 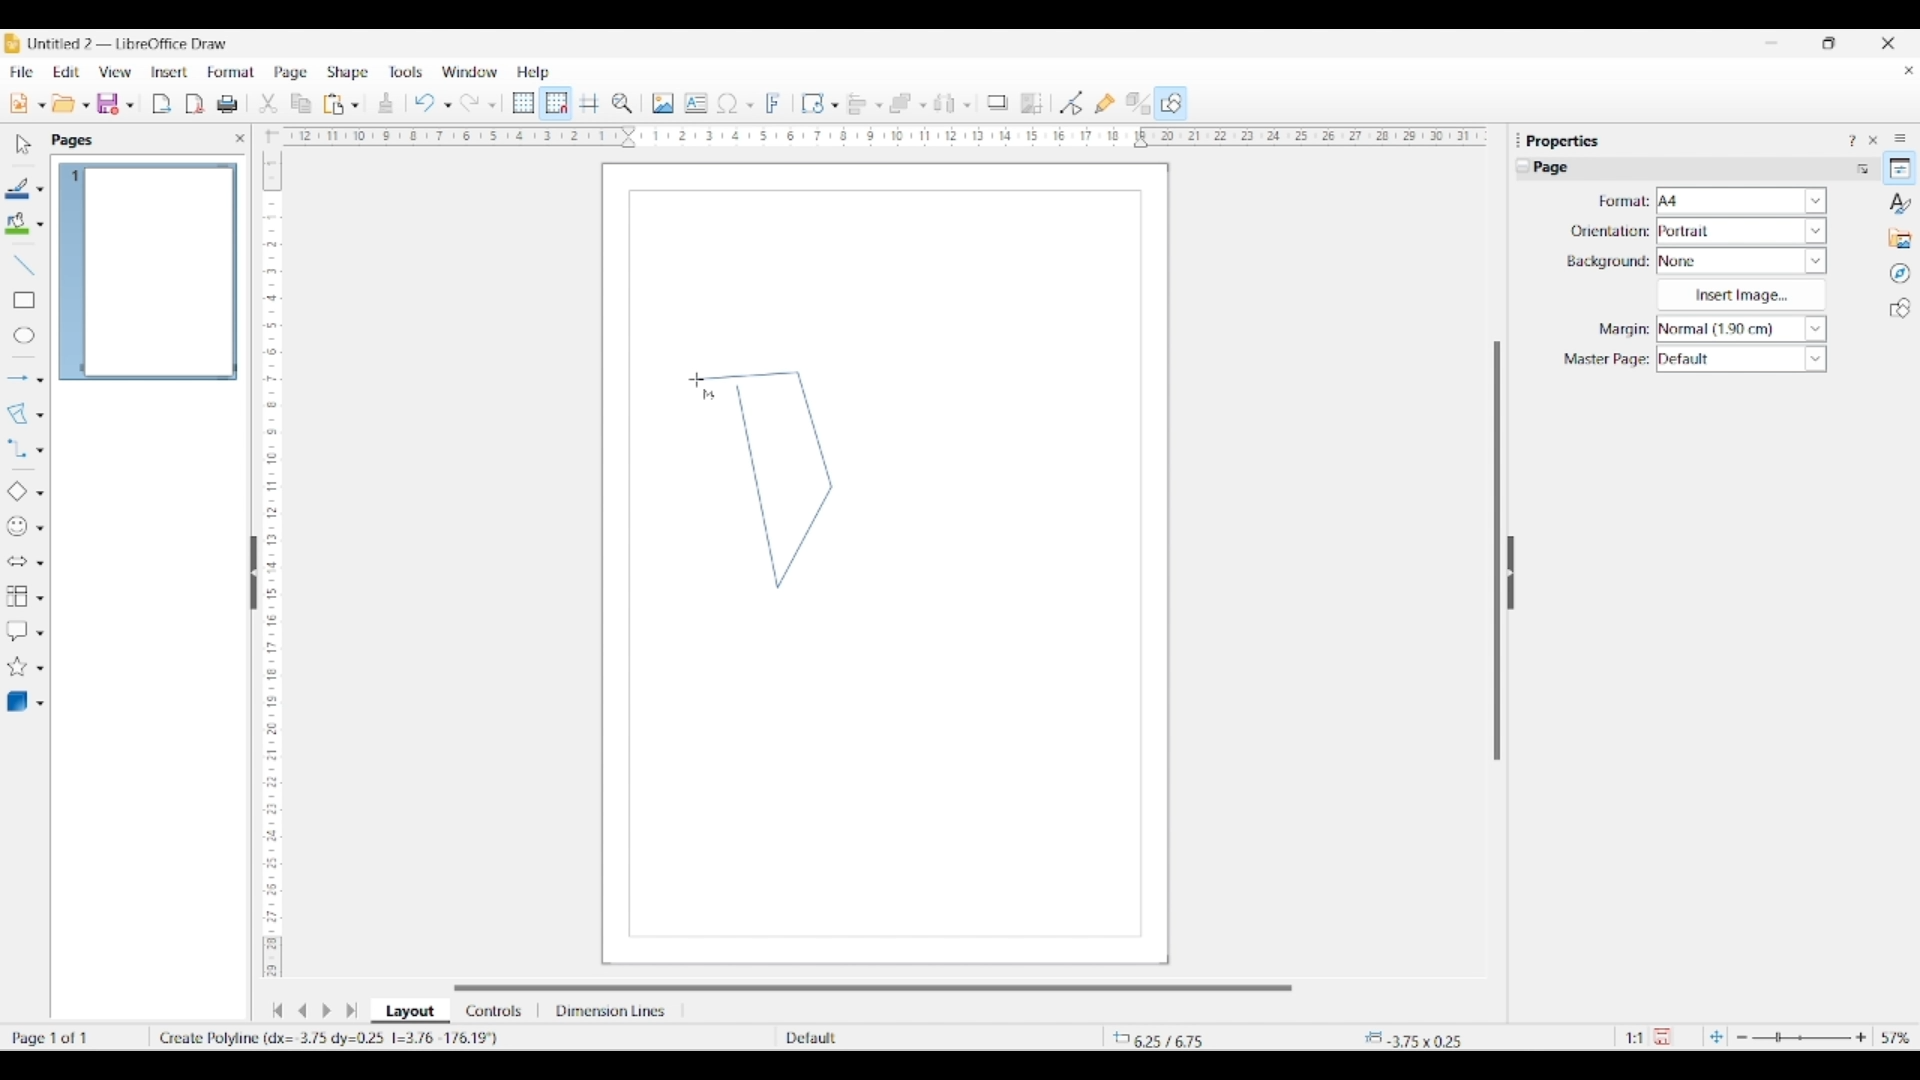 I want to click on Horizontal slide bar, so click(x=873, y=988).